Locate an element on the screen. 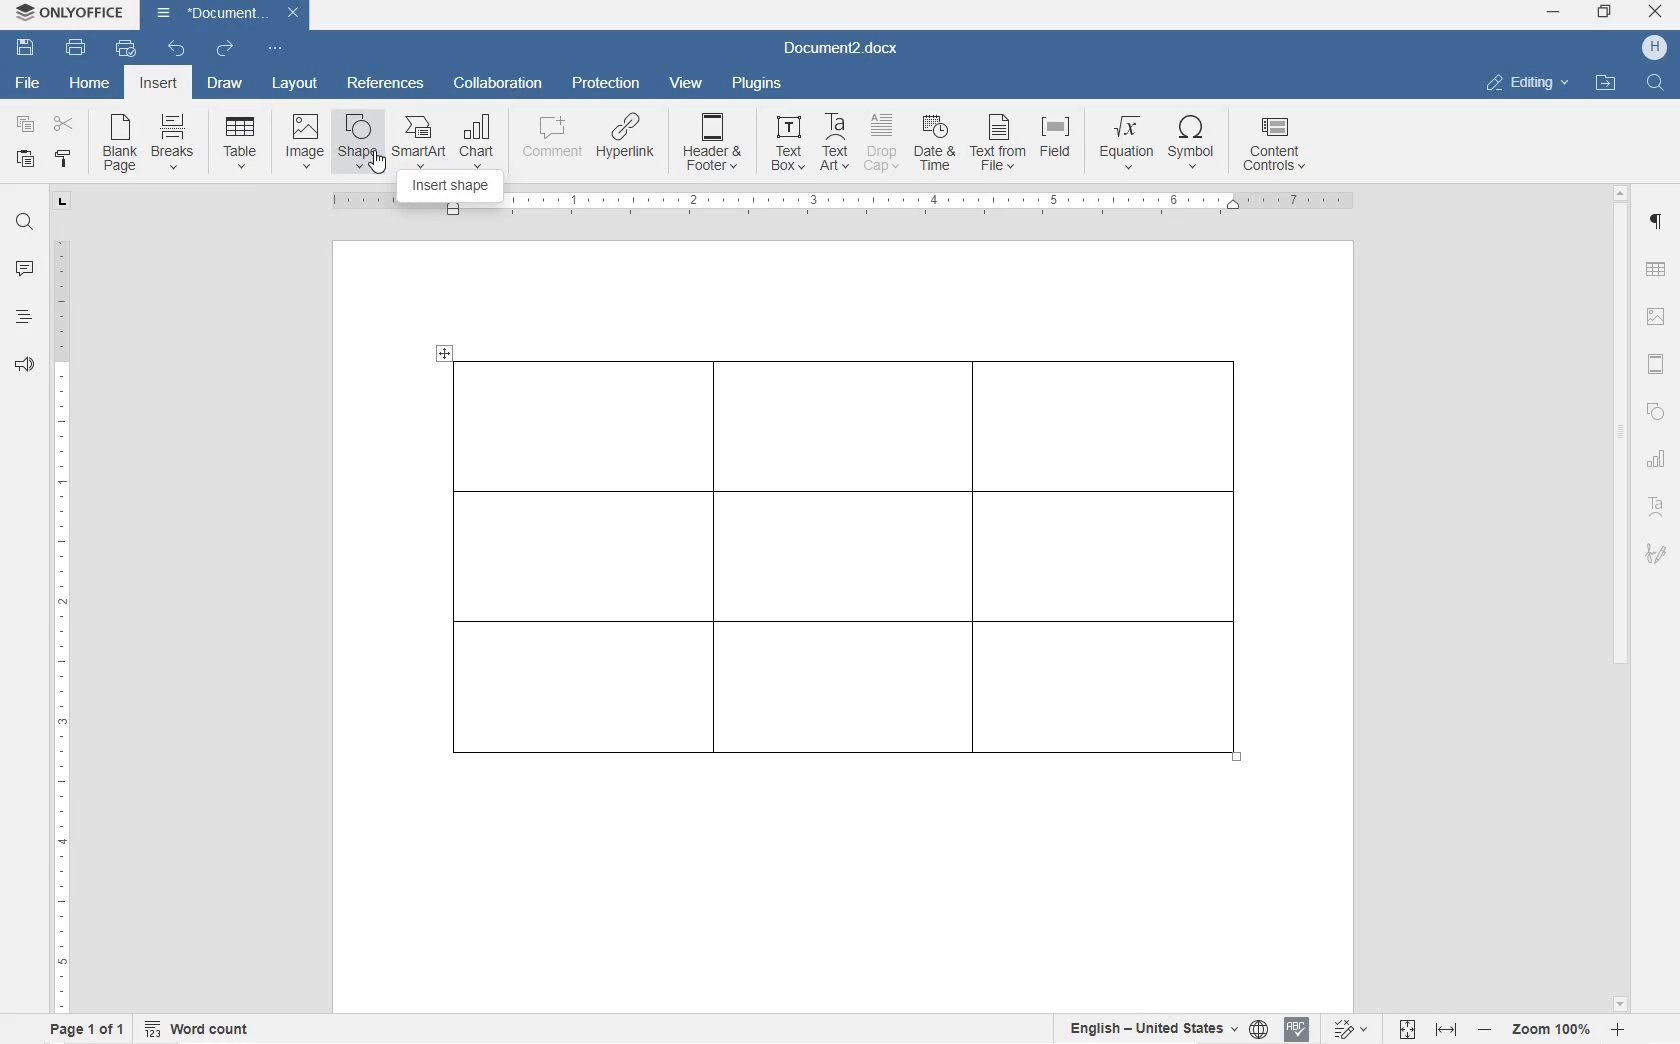  insert table is located at coordinates (236, 142).